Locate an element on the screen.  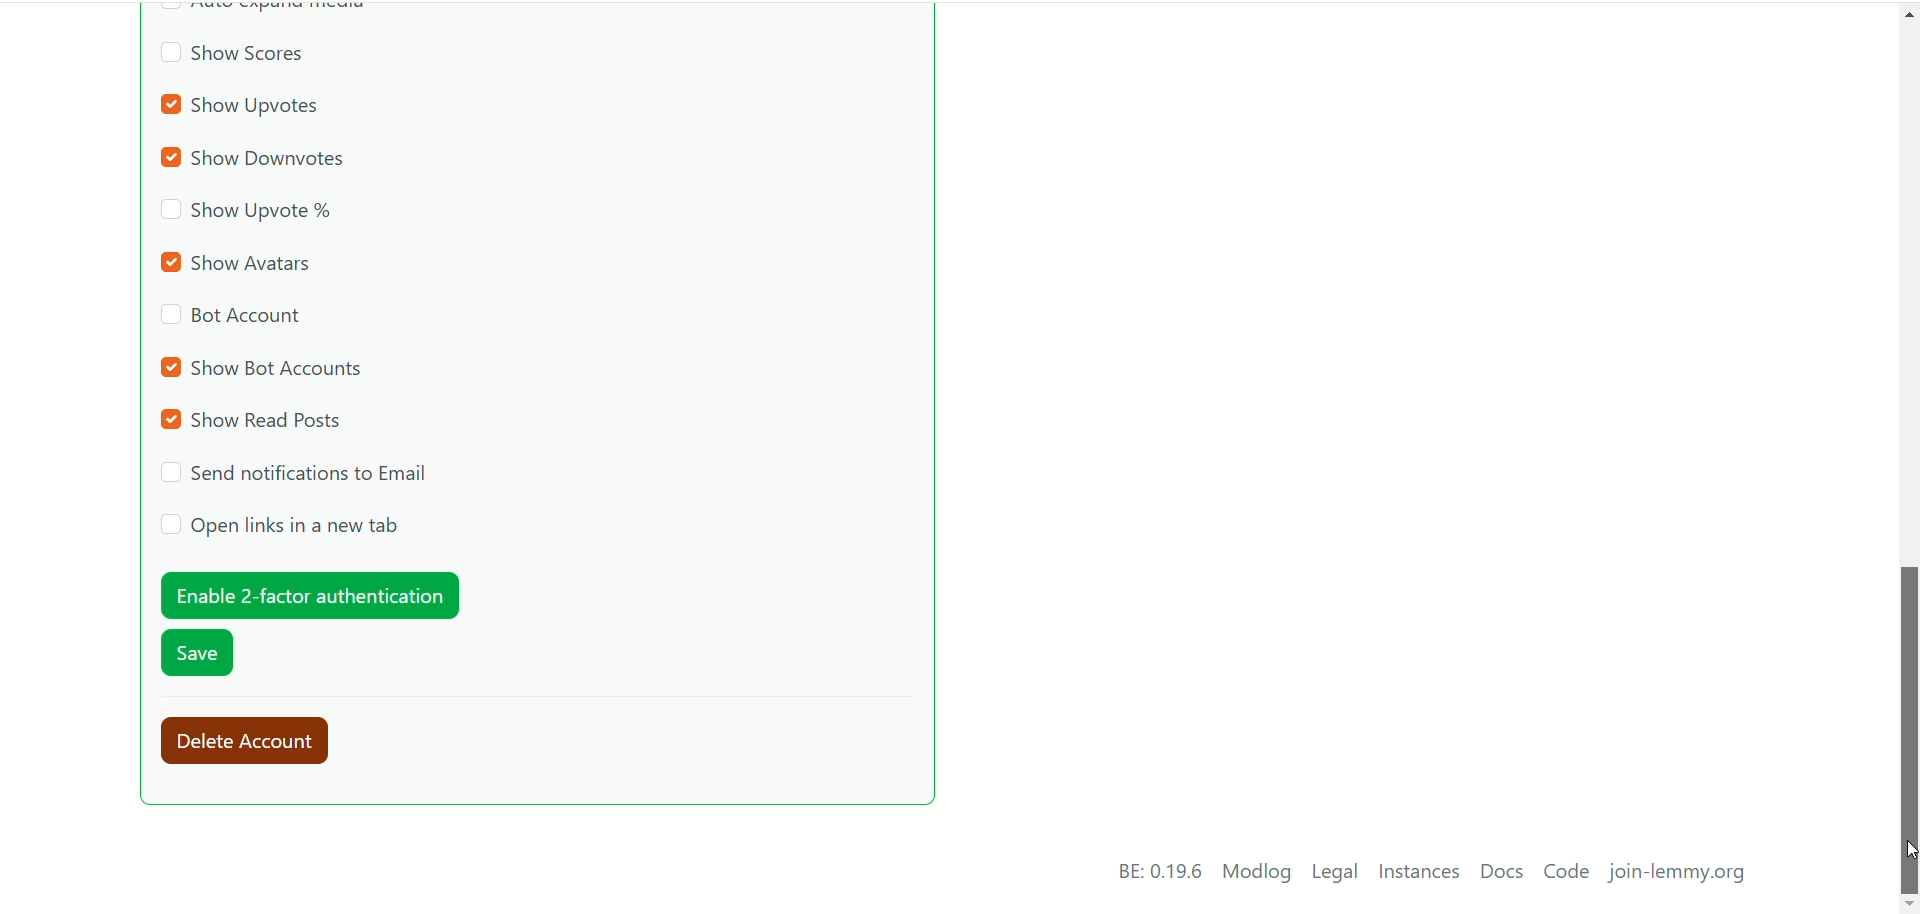
vertical scroll bar is located at coordinates (1908, 450).